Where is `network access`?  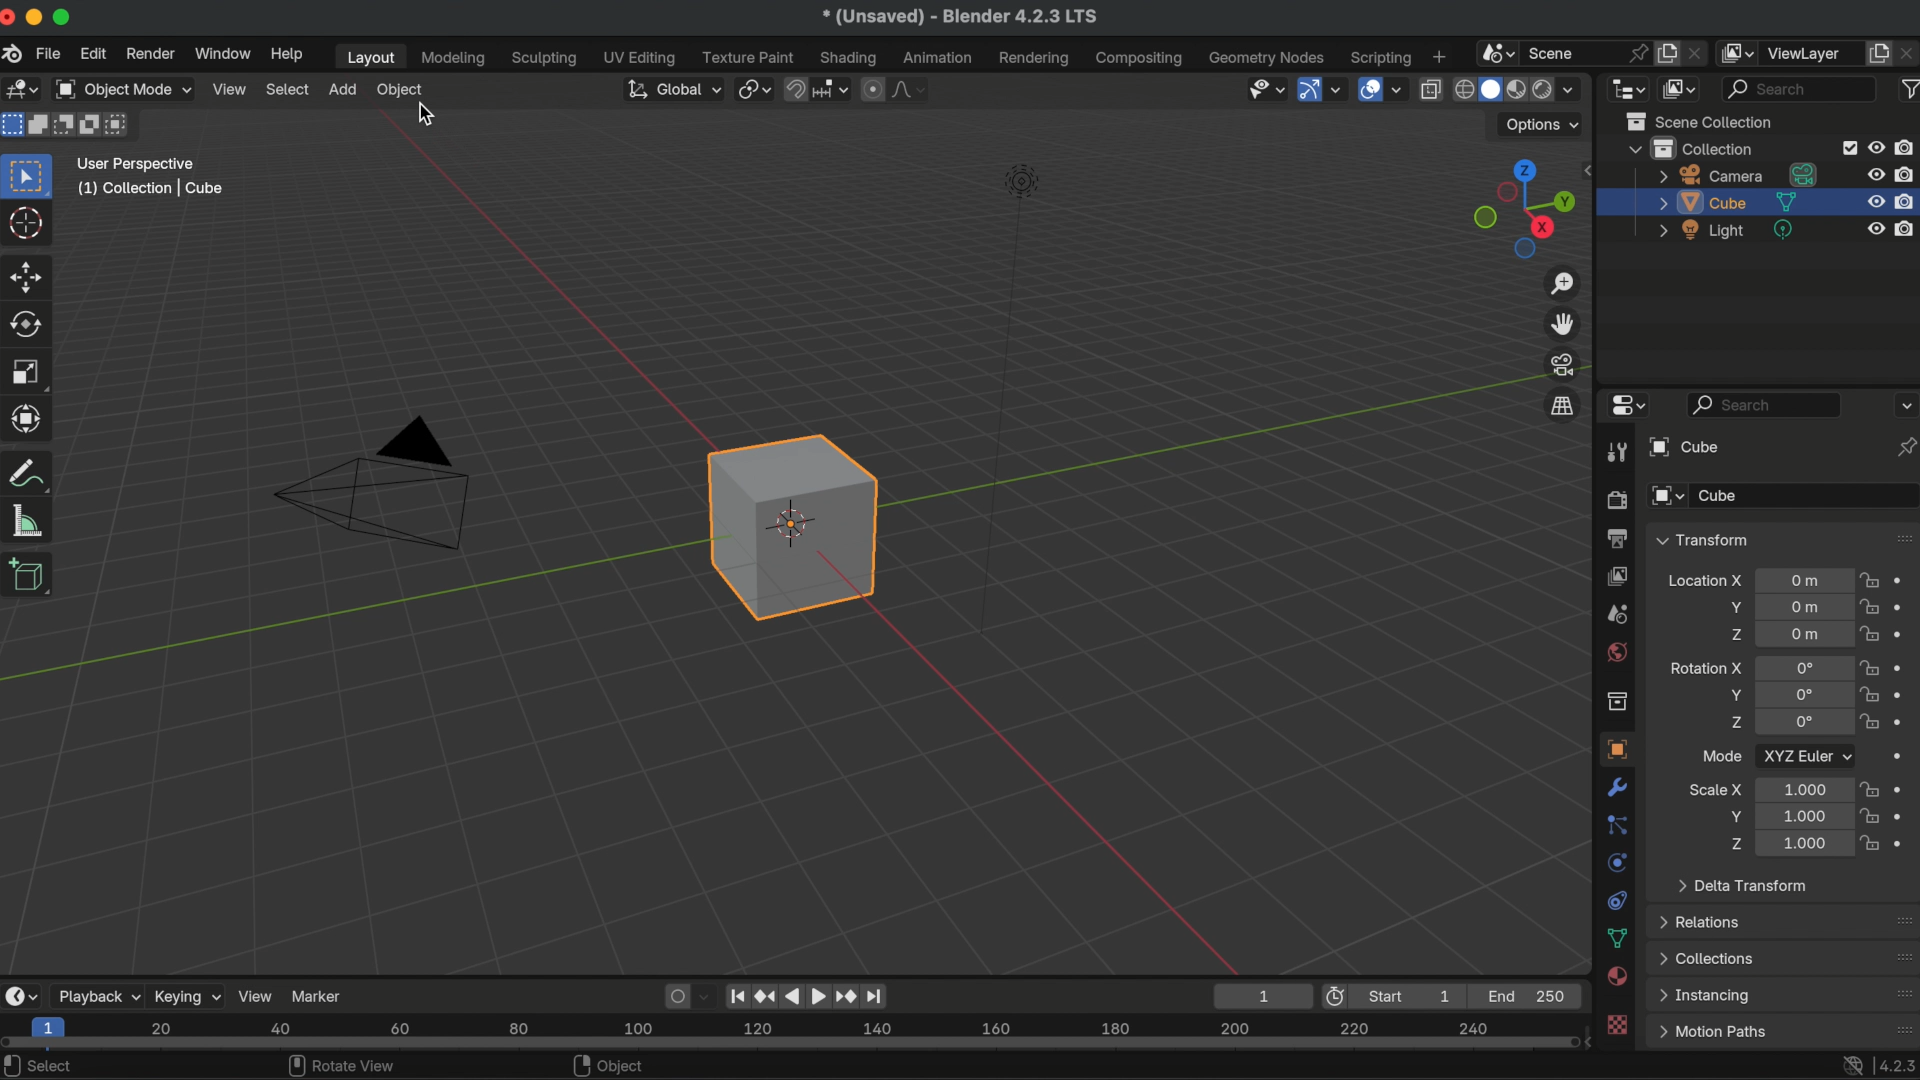 network access is located at coordinates (1850, 1064).